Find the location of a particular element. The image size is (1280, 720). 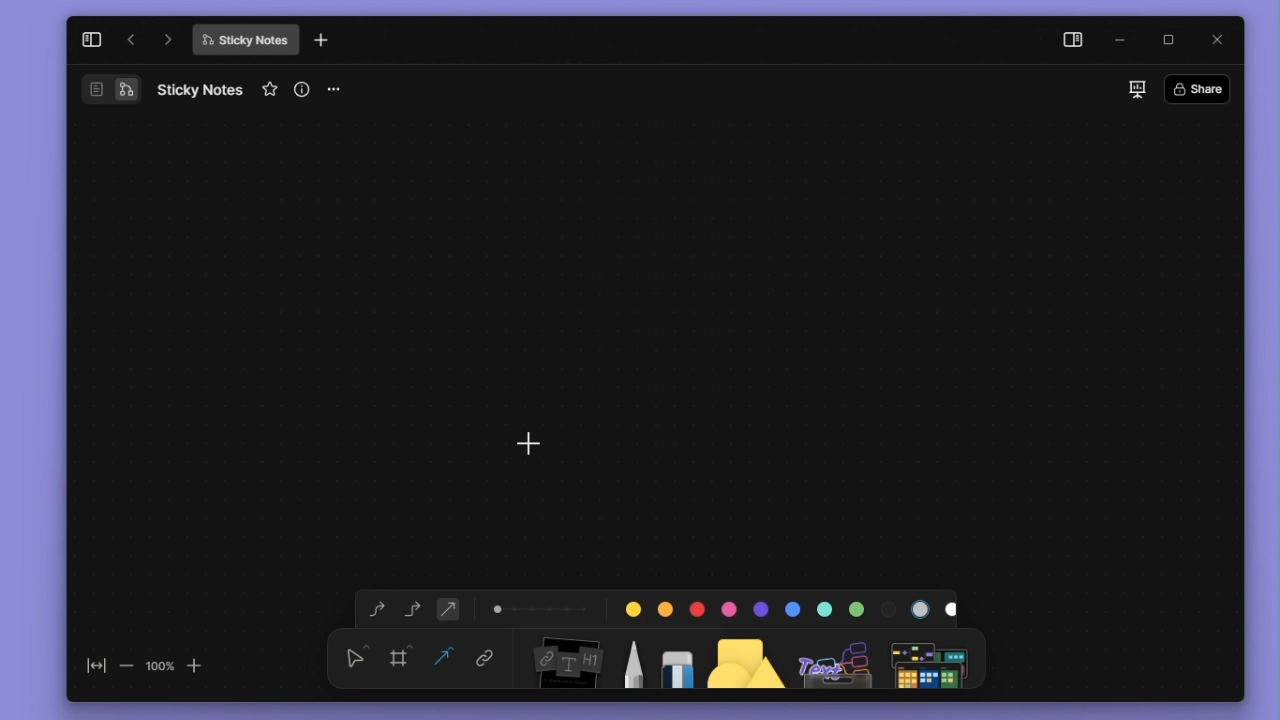

go forward is located at coordinates (168, 39).